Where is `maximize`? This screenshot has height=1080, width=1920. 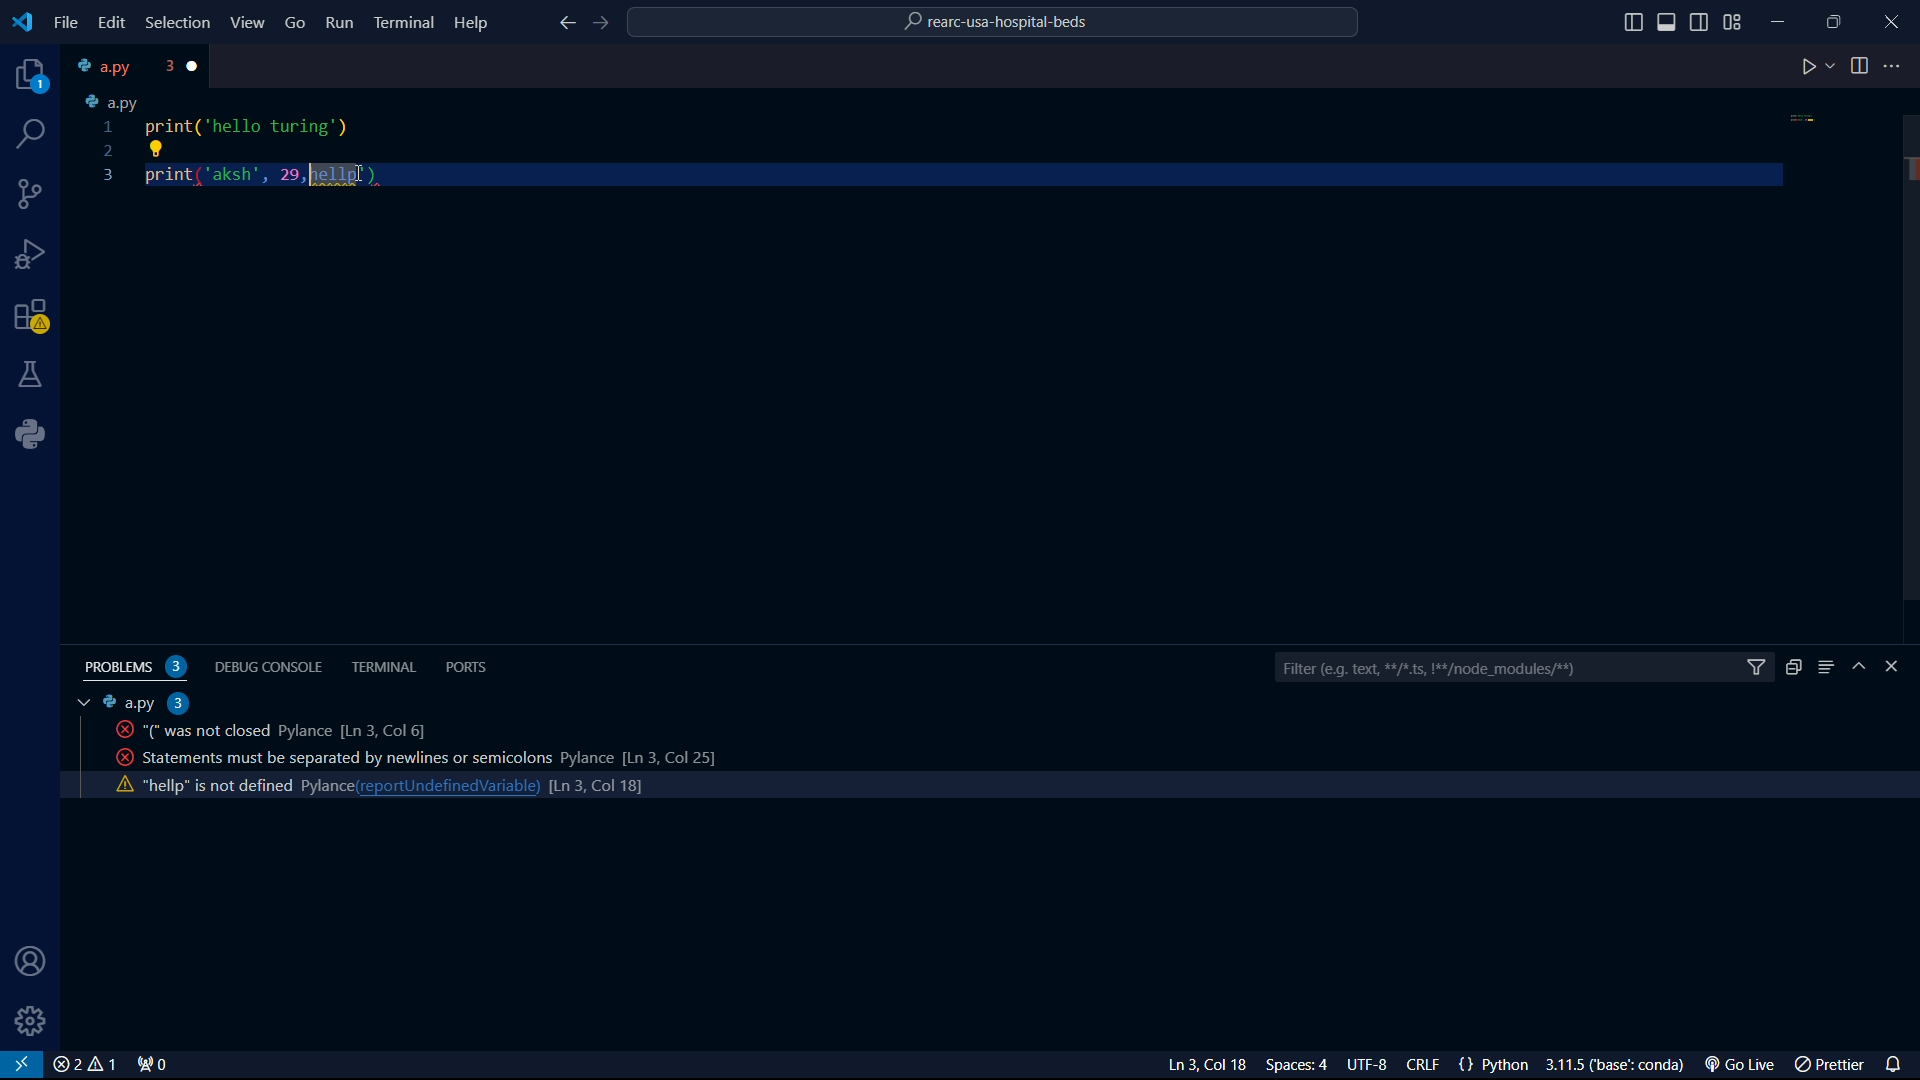 maximize is located at coordinates (1837, 21).